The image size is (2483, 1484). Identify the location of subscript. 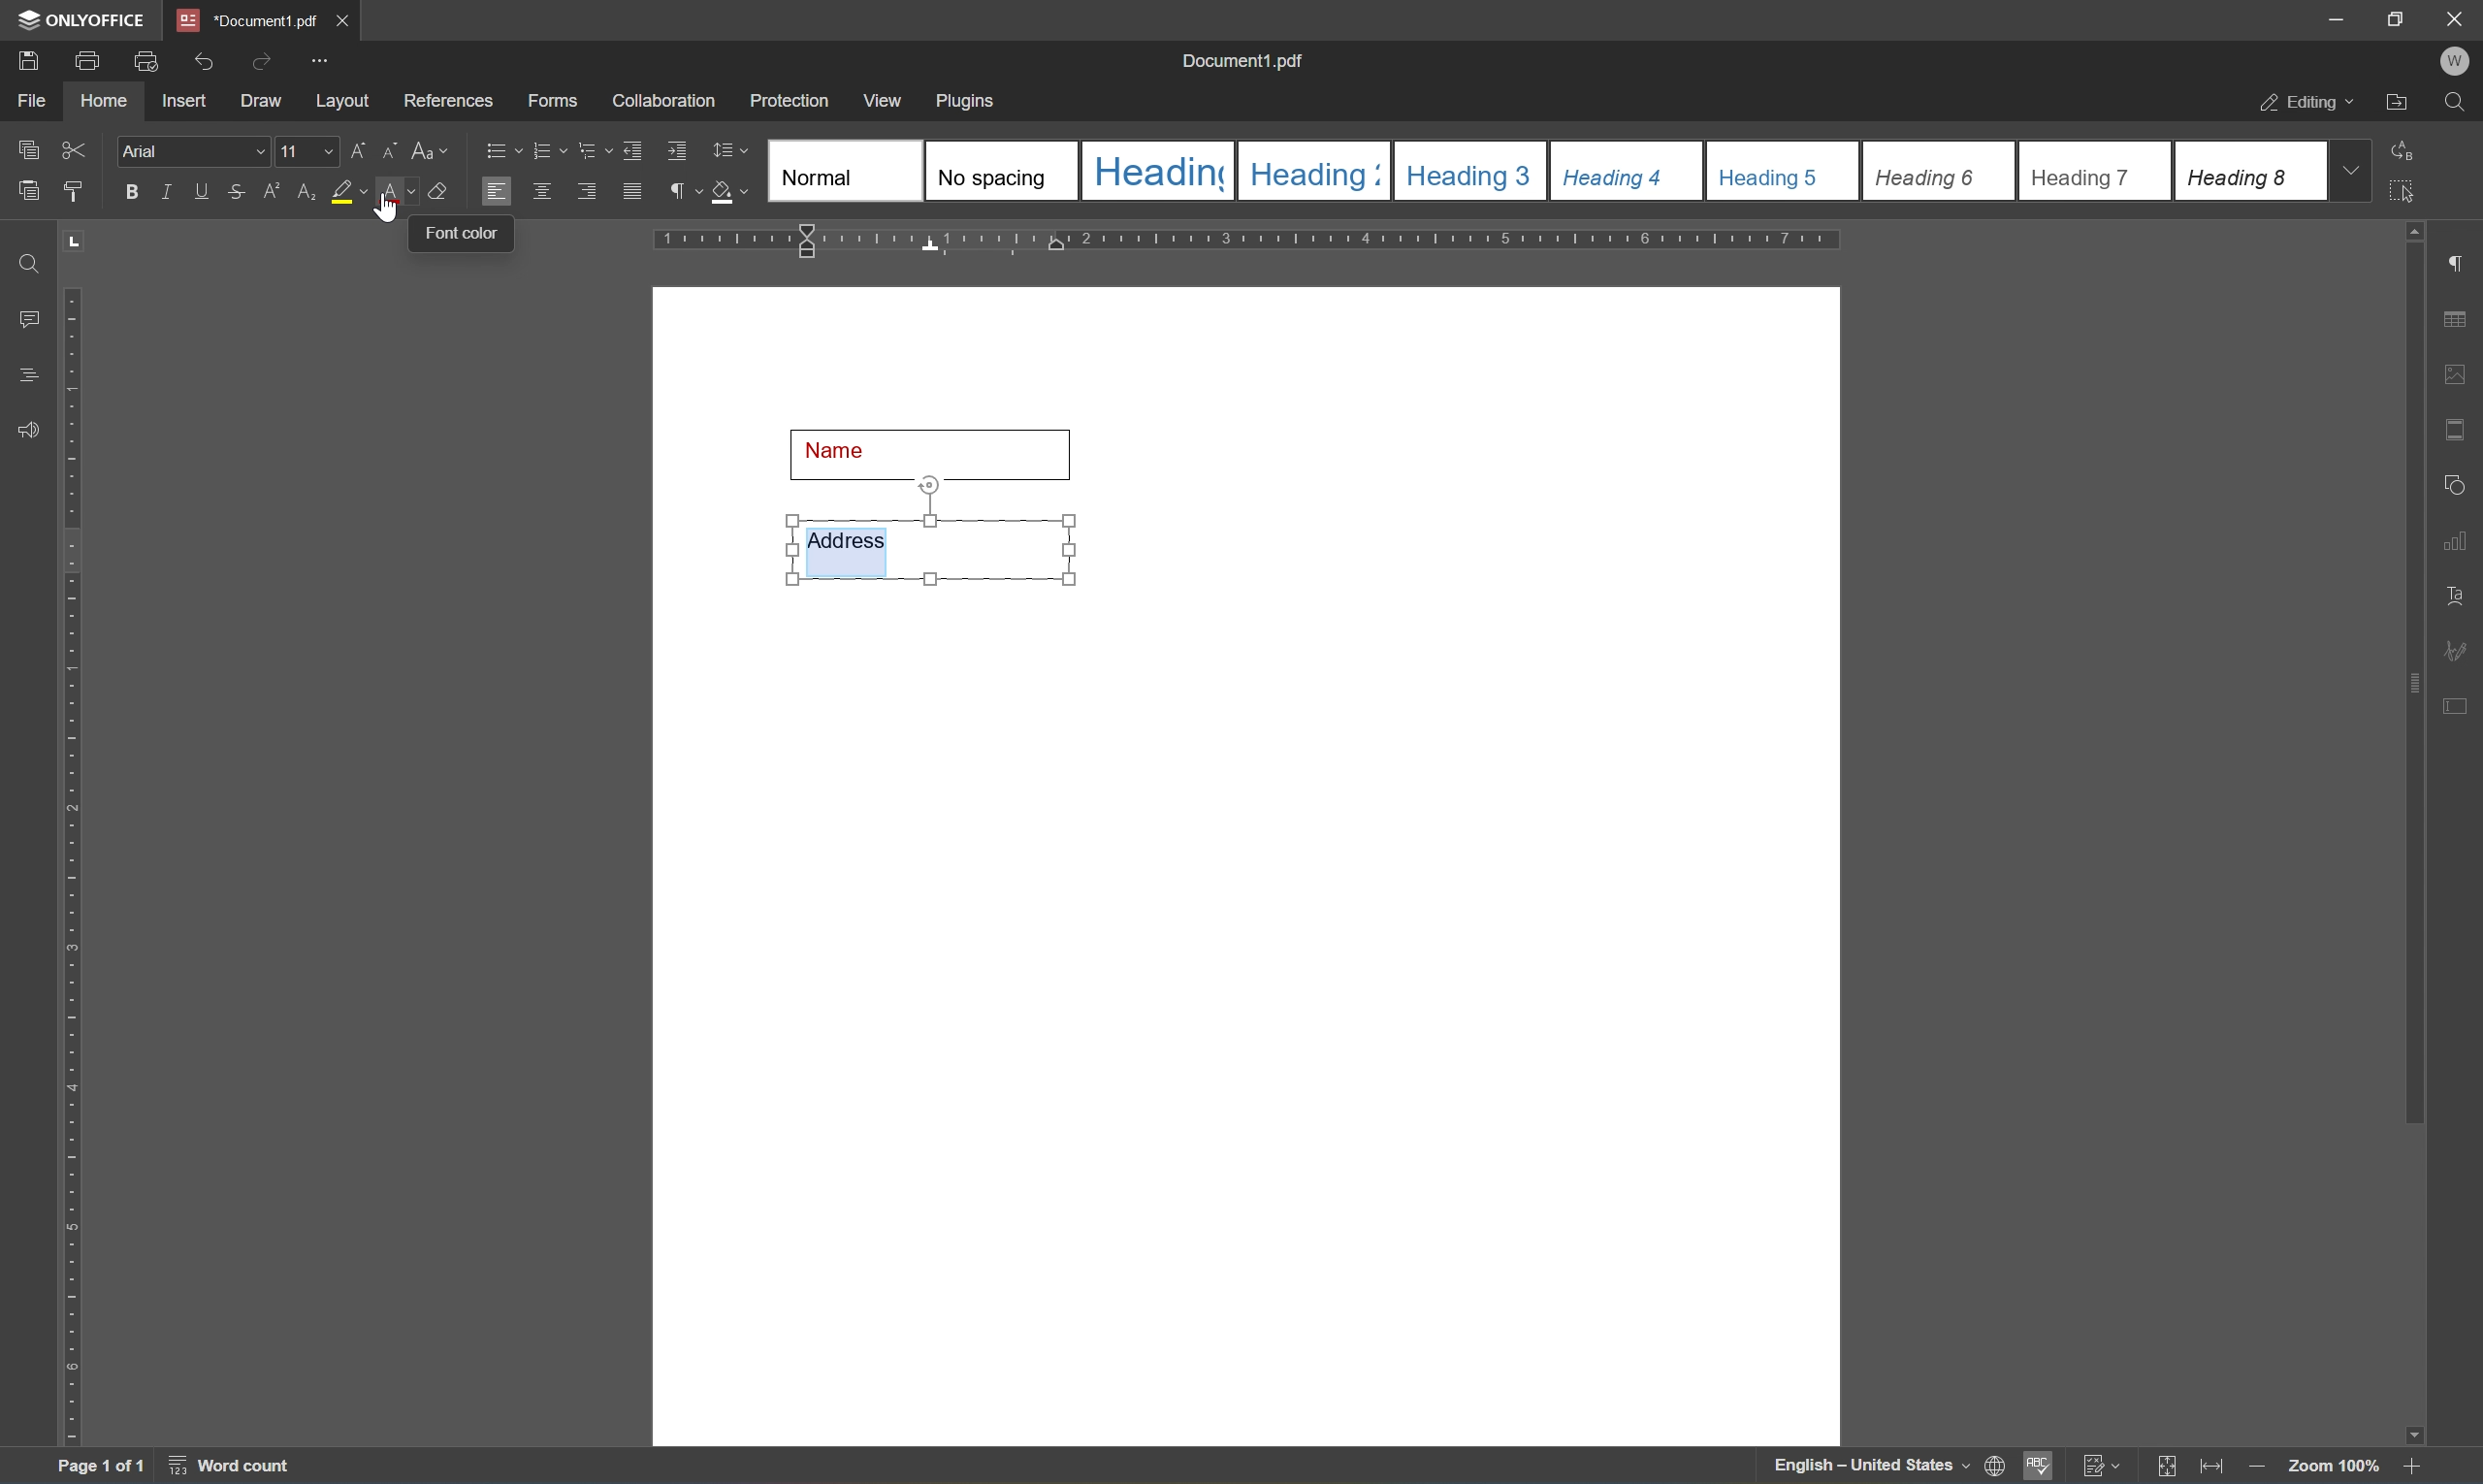
(304, 189).